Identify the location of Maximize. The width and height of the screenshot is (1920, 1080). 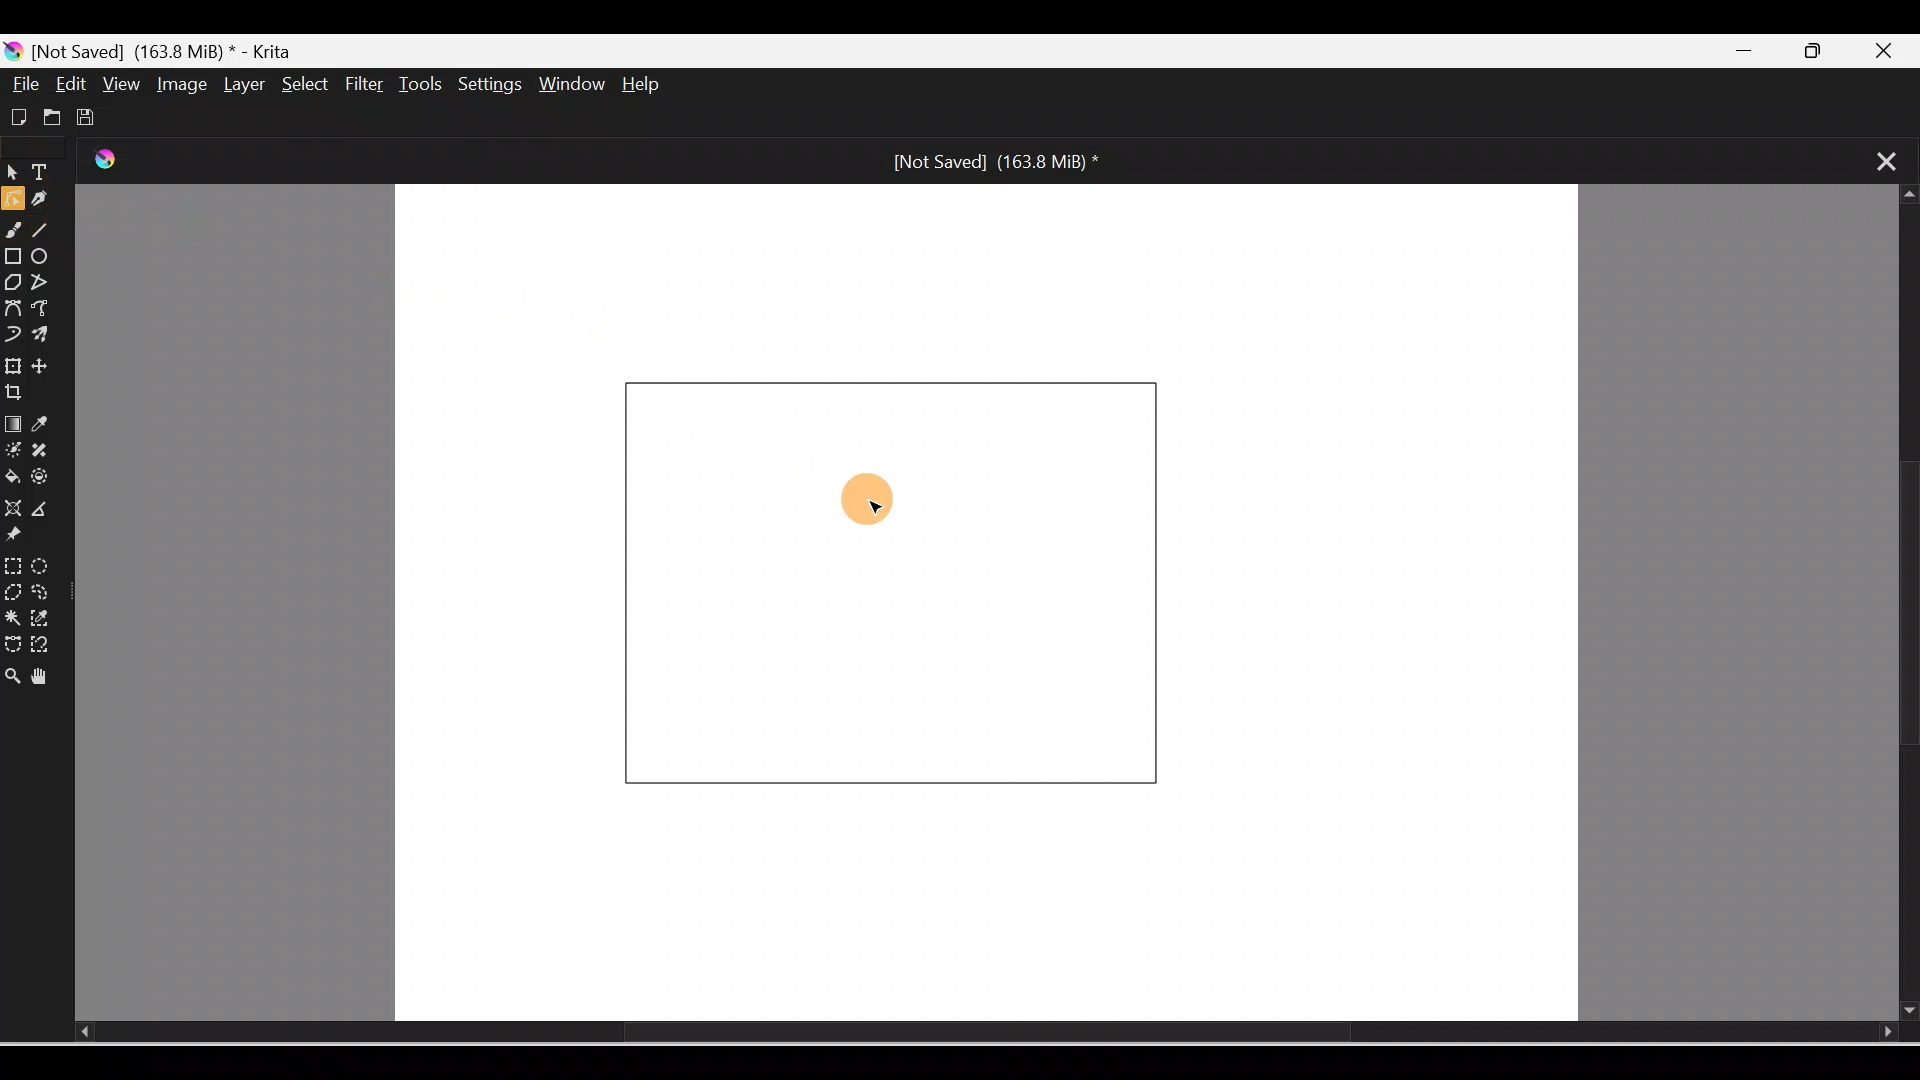
(1825, 52).